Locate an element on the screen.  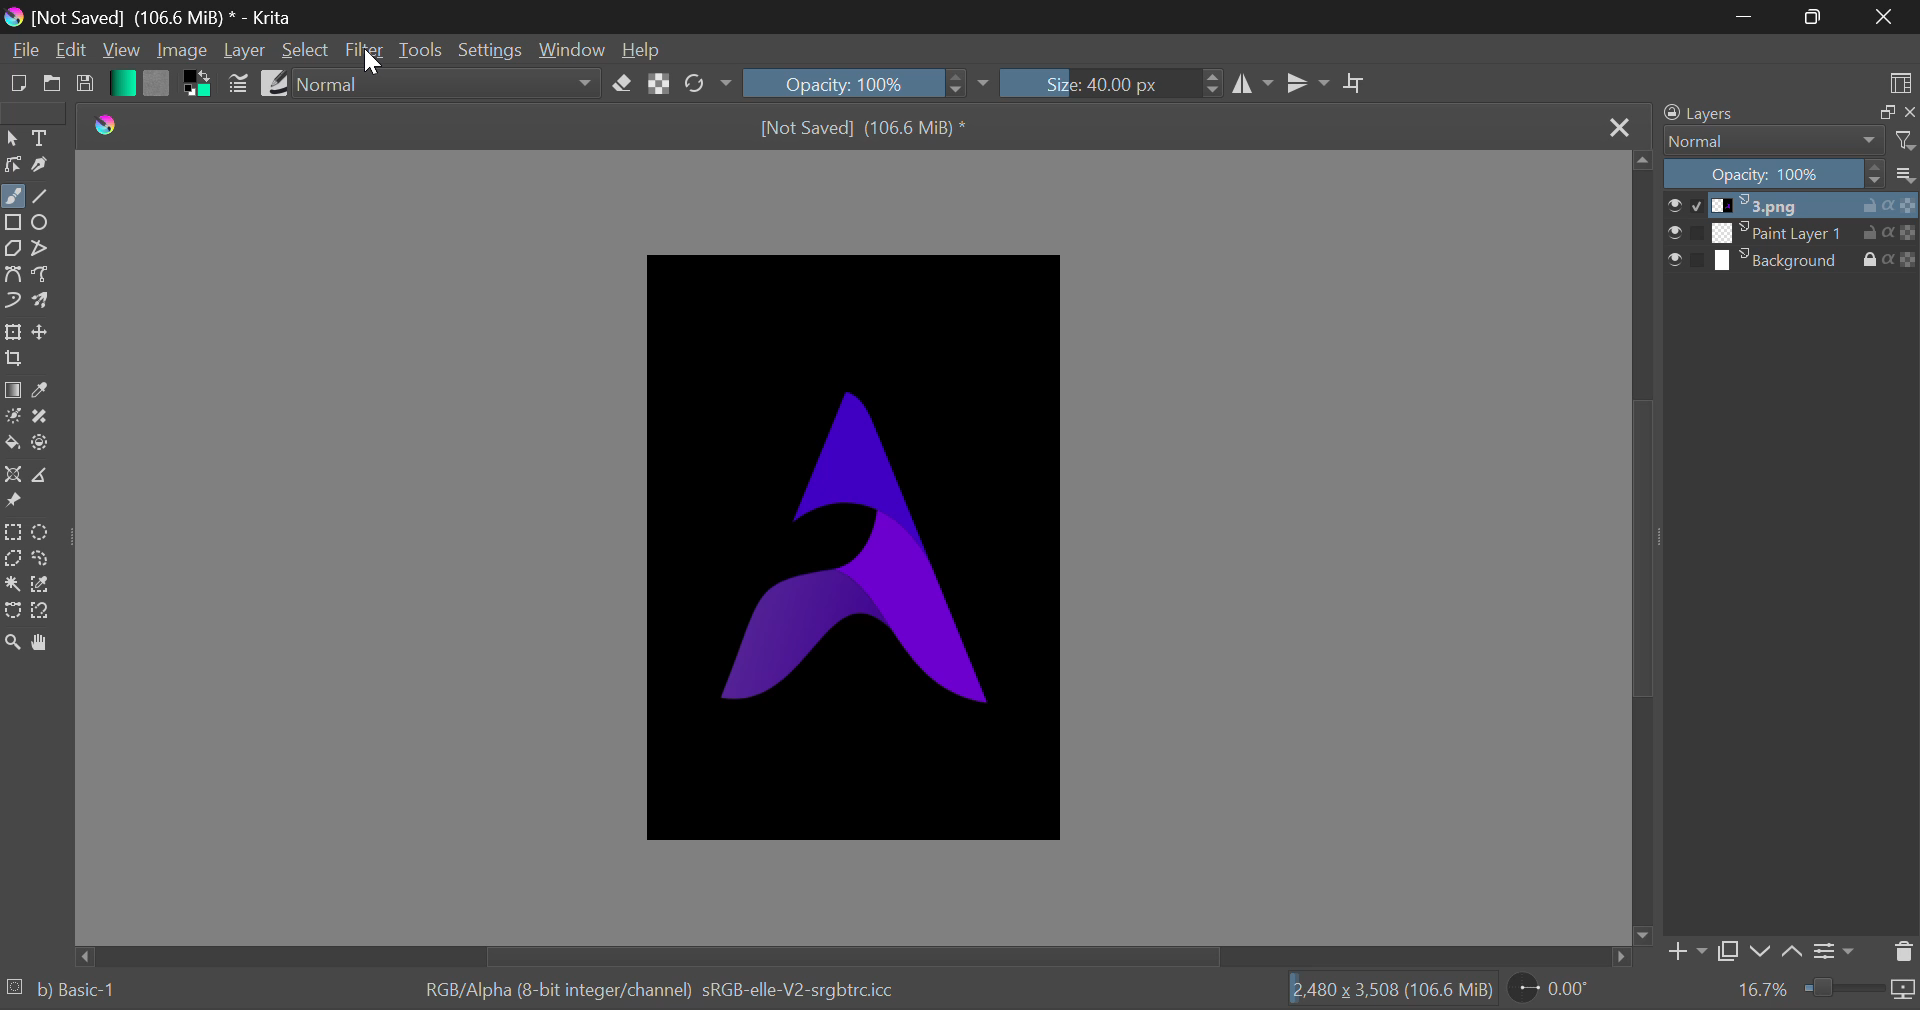
Close is located at coordinates (1620, 124).